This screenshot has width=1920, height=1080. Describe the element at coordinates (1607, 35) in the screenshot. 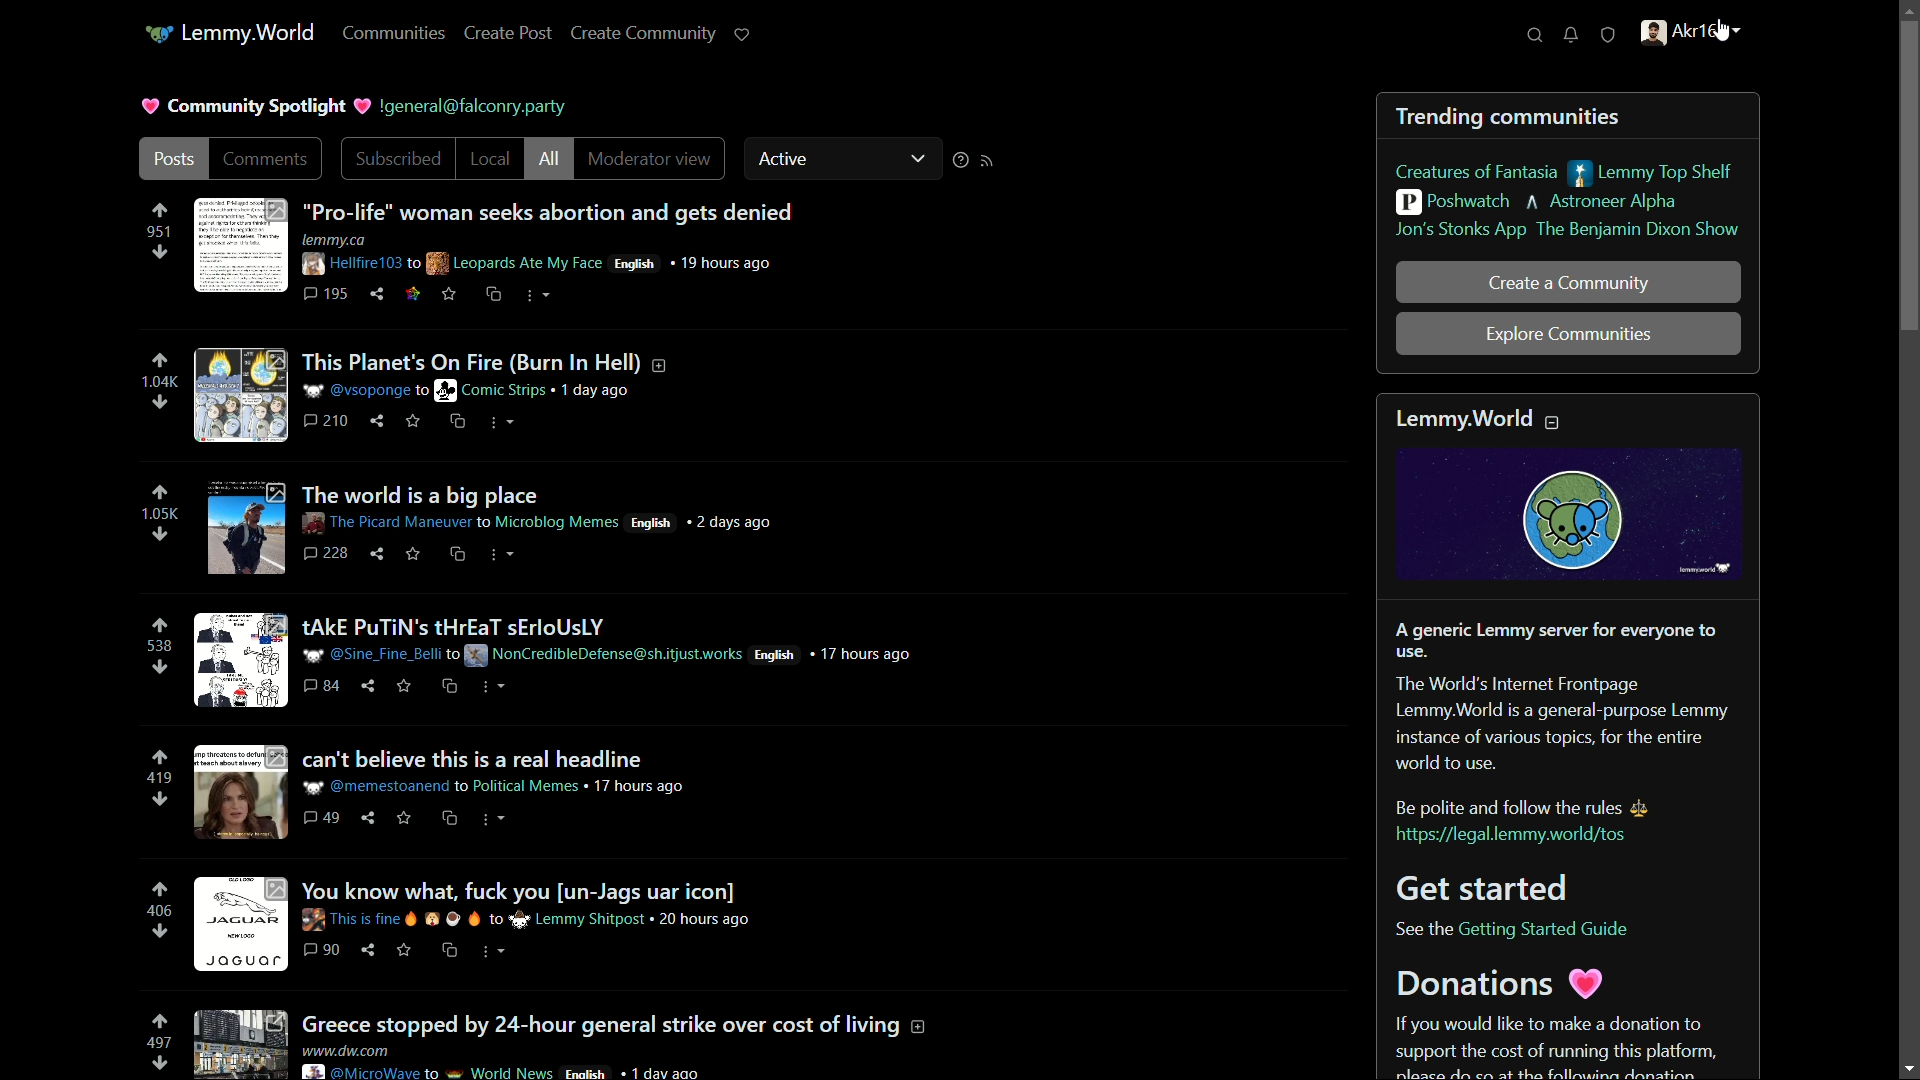

I see `unread reports` at that location.